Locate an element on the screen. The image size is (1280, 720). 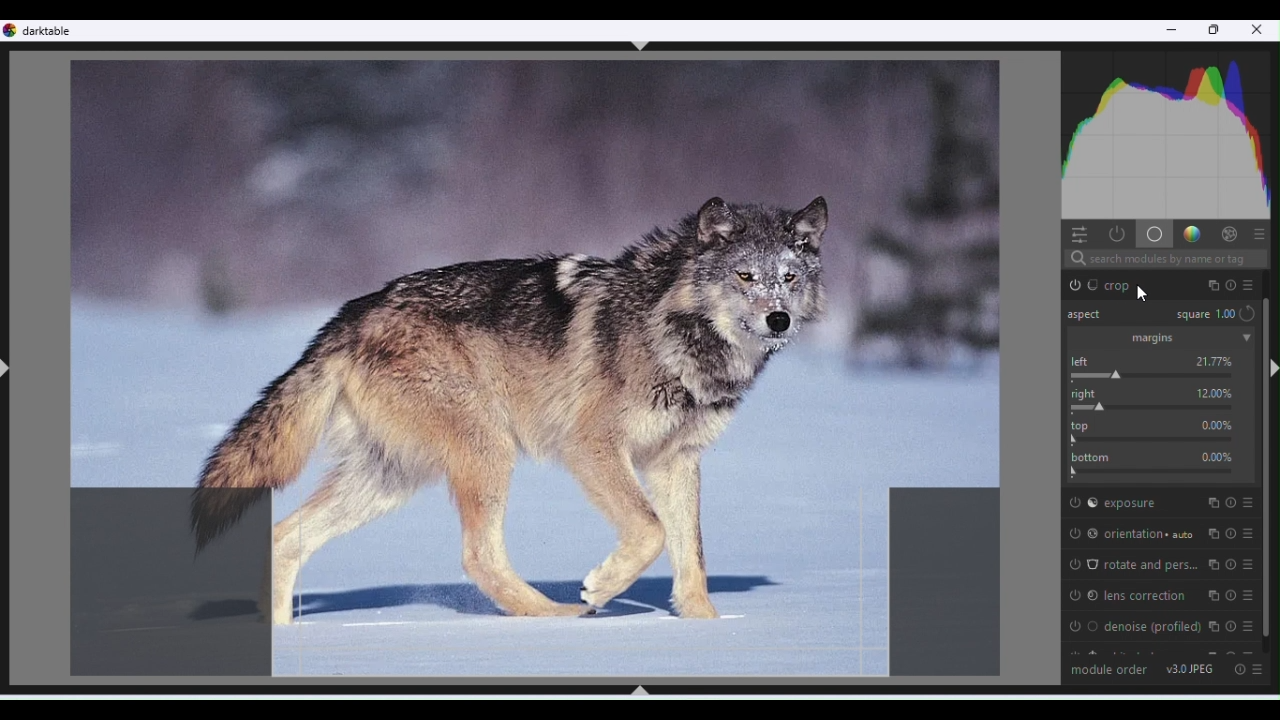
left is located at coordinates (1085, 361).